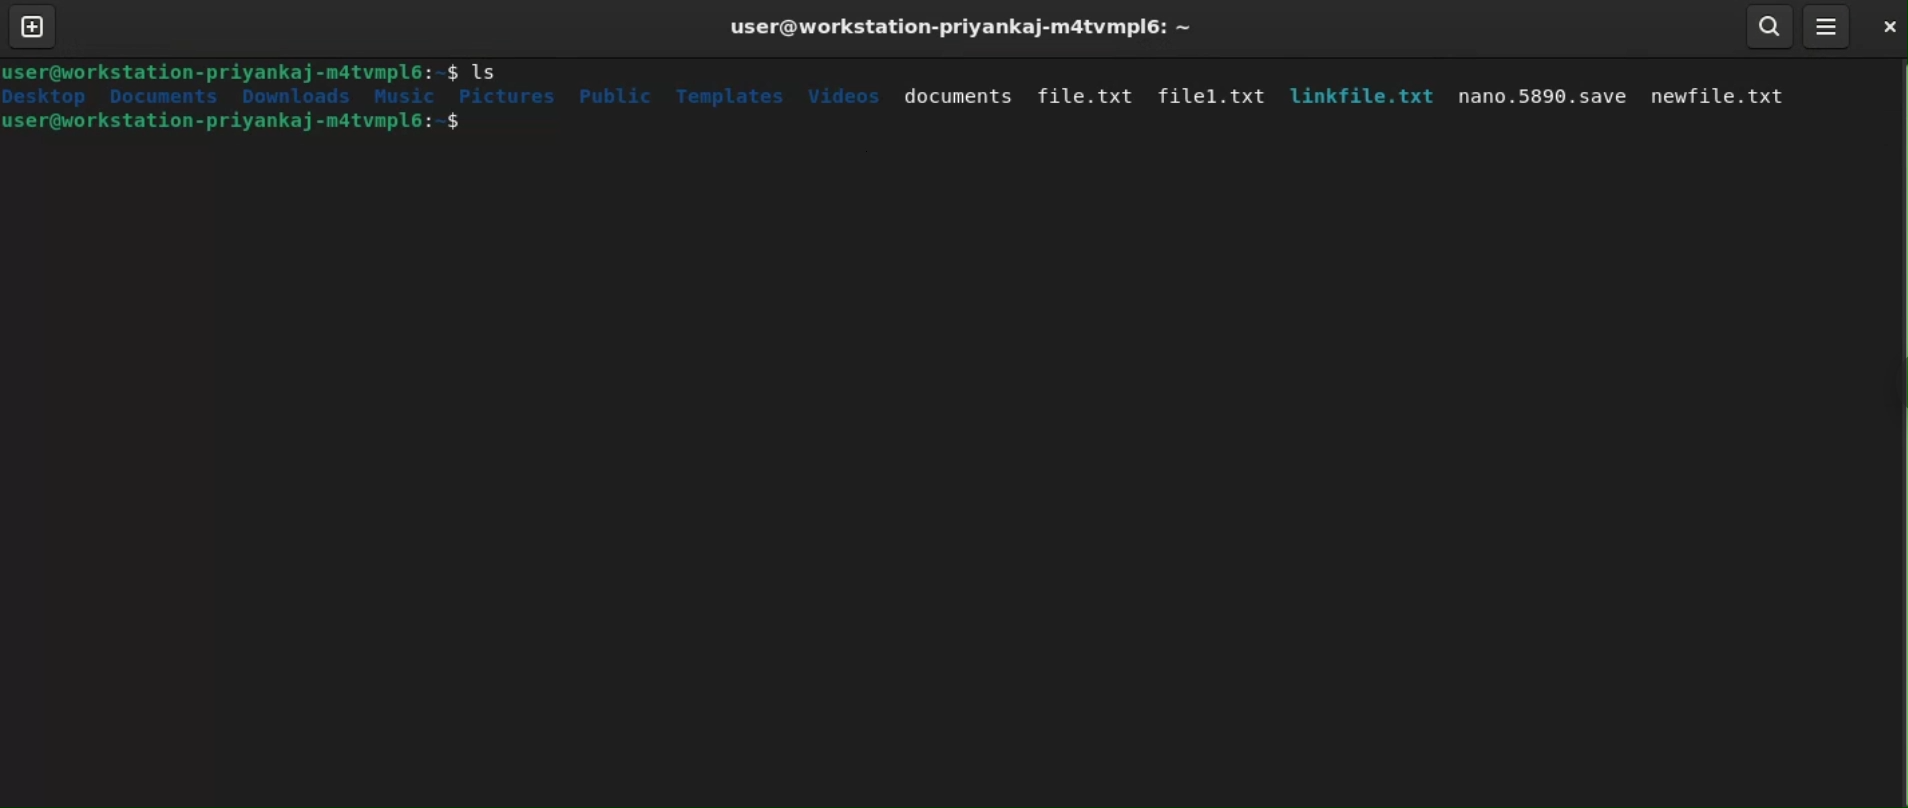 This screenshot has height=808, width=1908. What do you see at coordinates (406, 96) in the screenshot?
I see `music` at bounding box center [406, 96].